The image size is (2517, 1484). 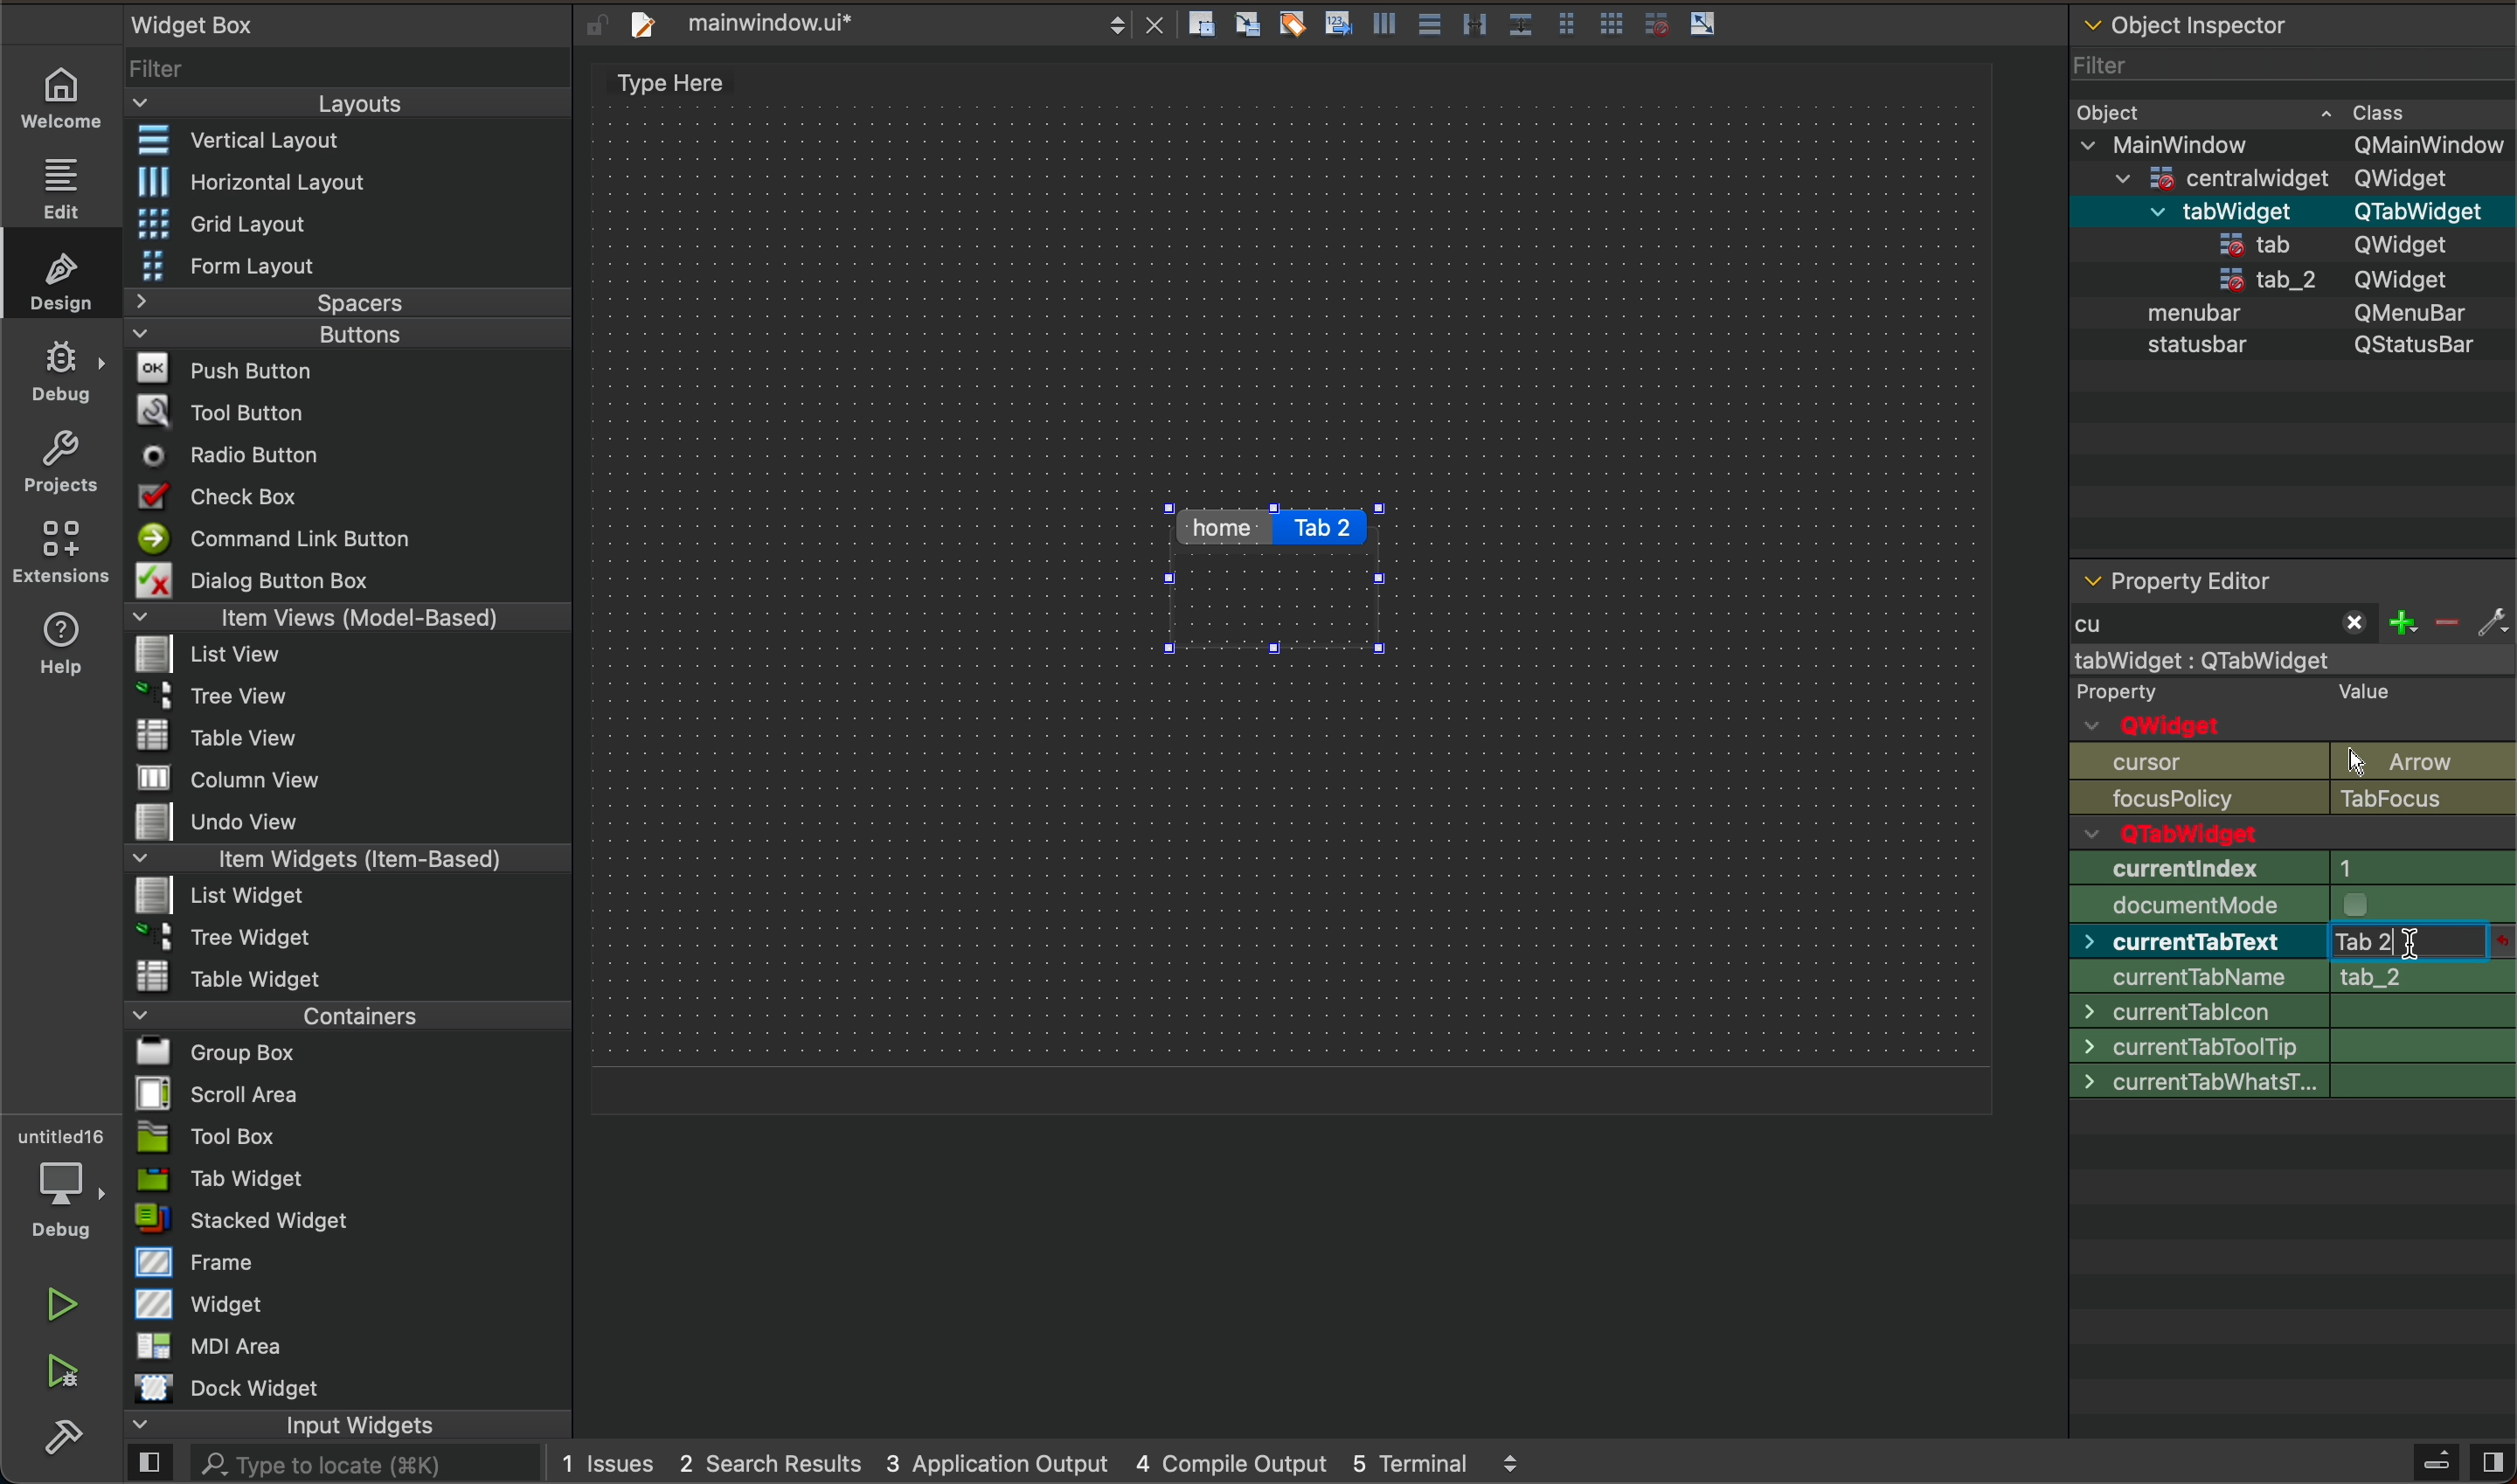 I want to click on  Grid Layout, so click(x=212, y=223).